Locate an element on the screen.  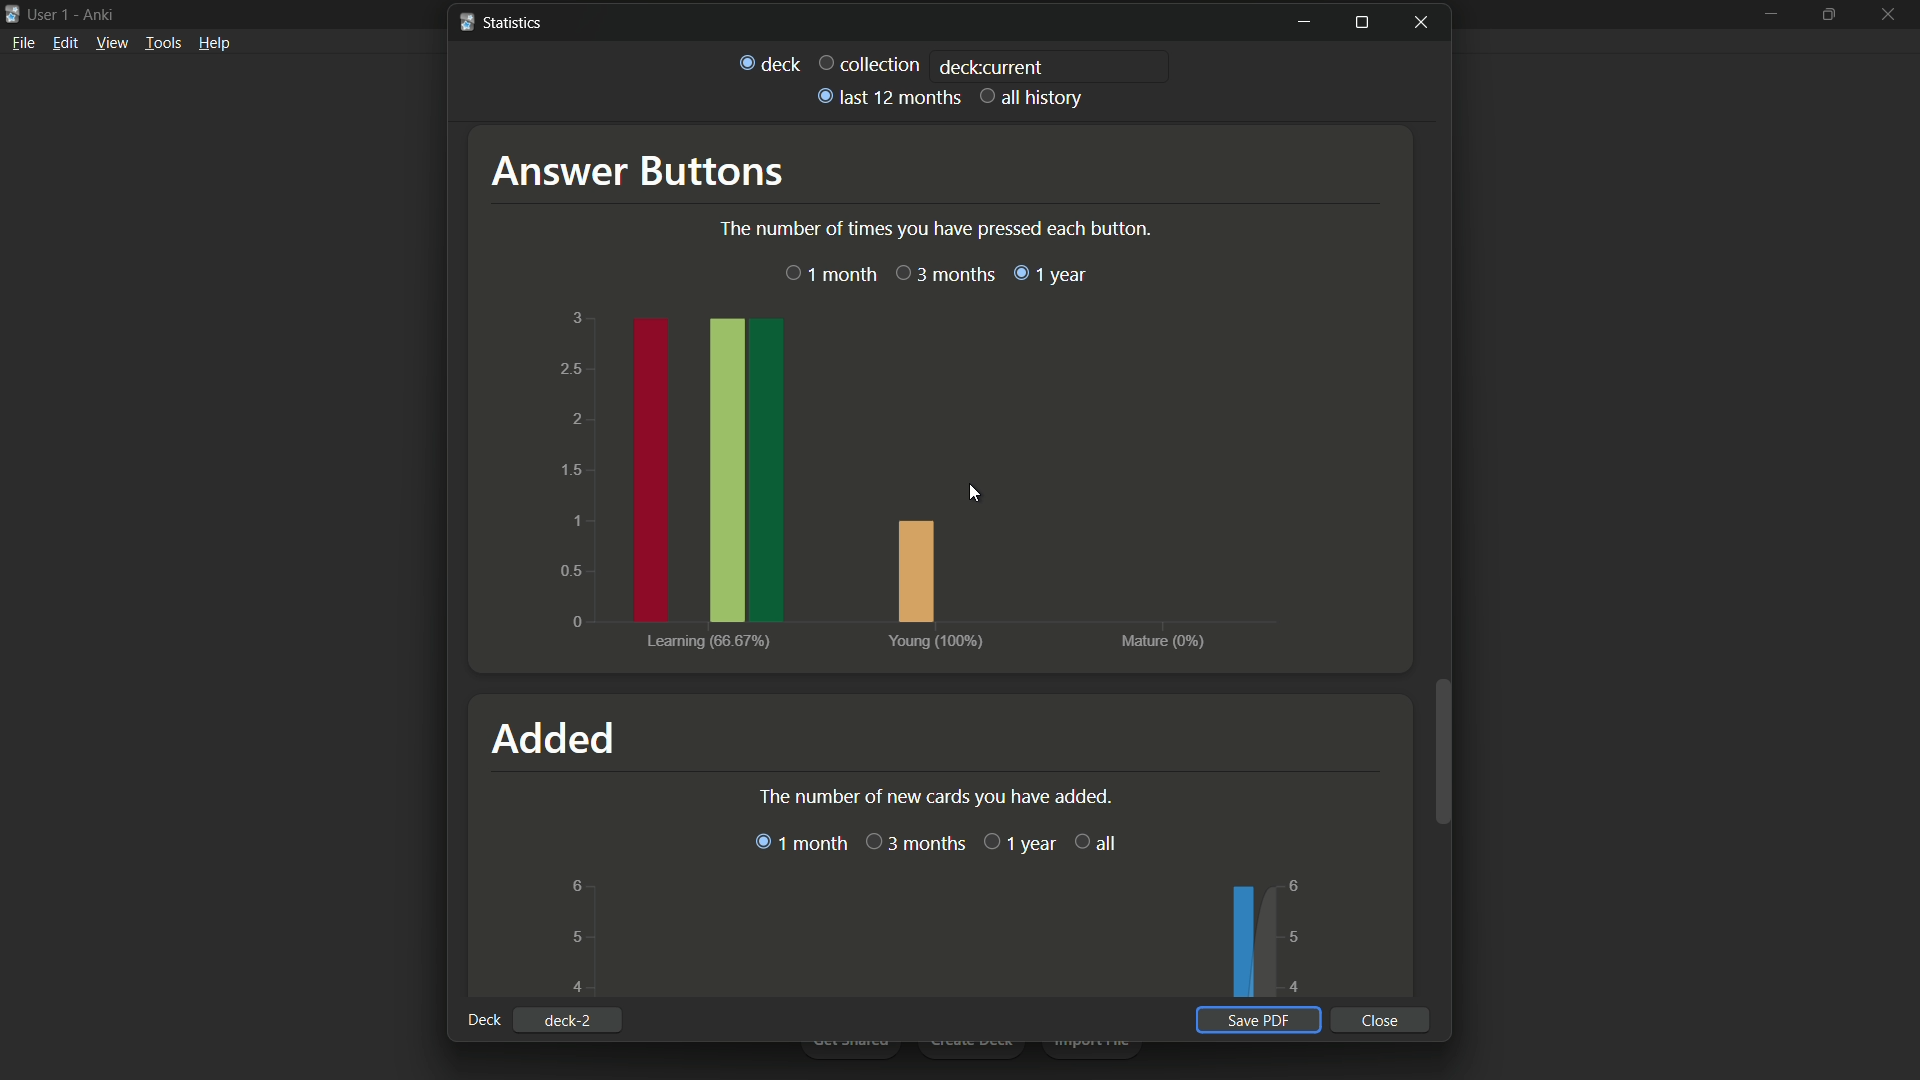
Statistics is located at coordinates (501, 24).